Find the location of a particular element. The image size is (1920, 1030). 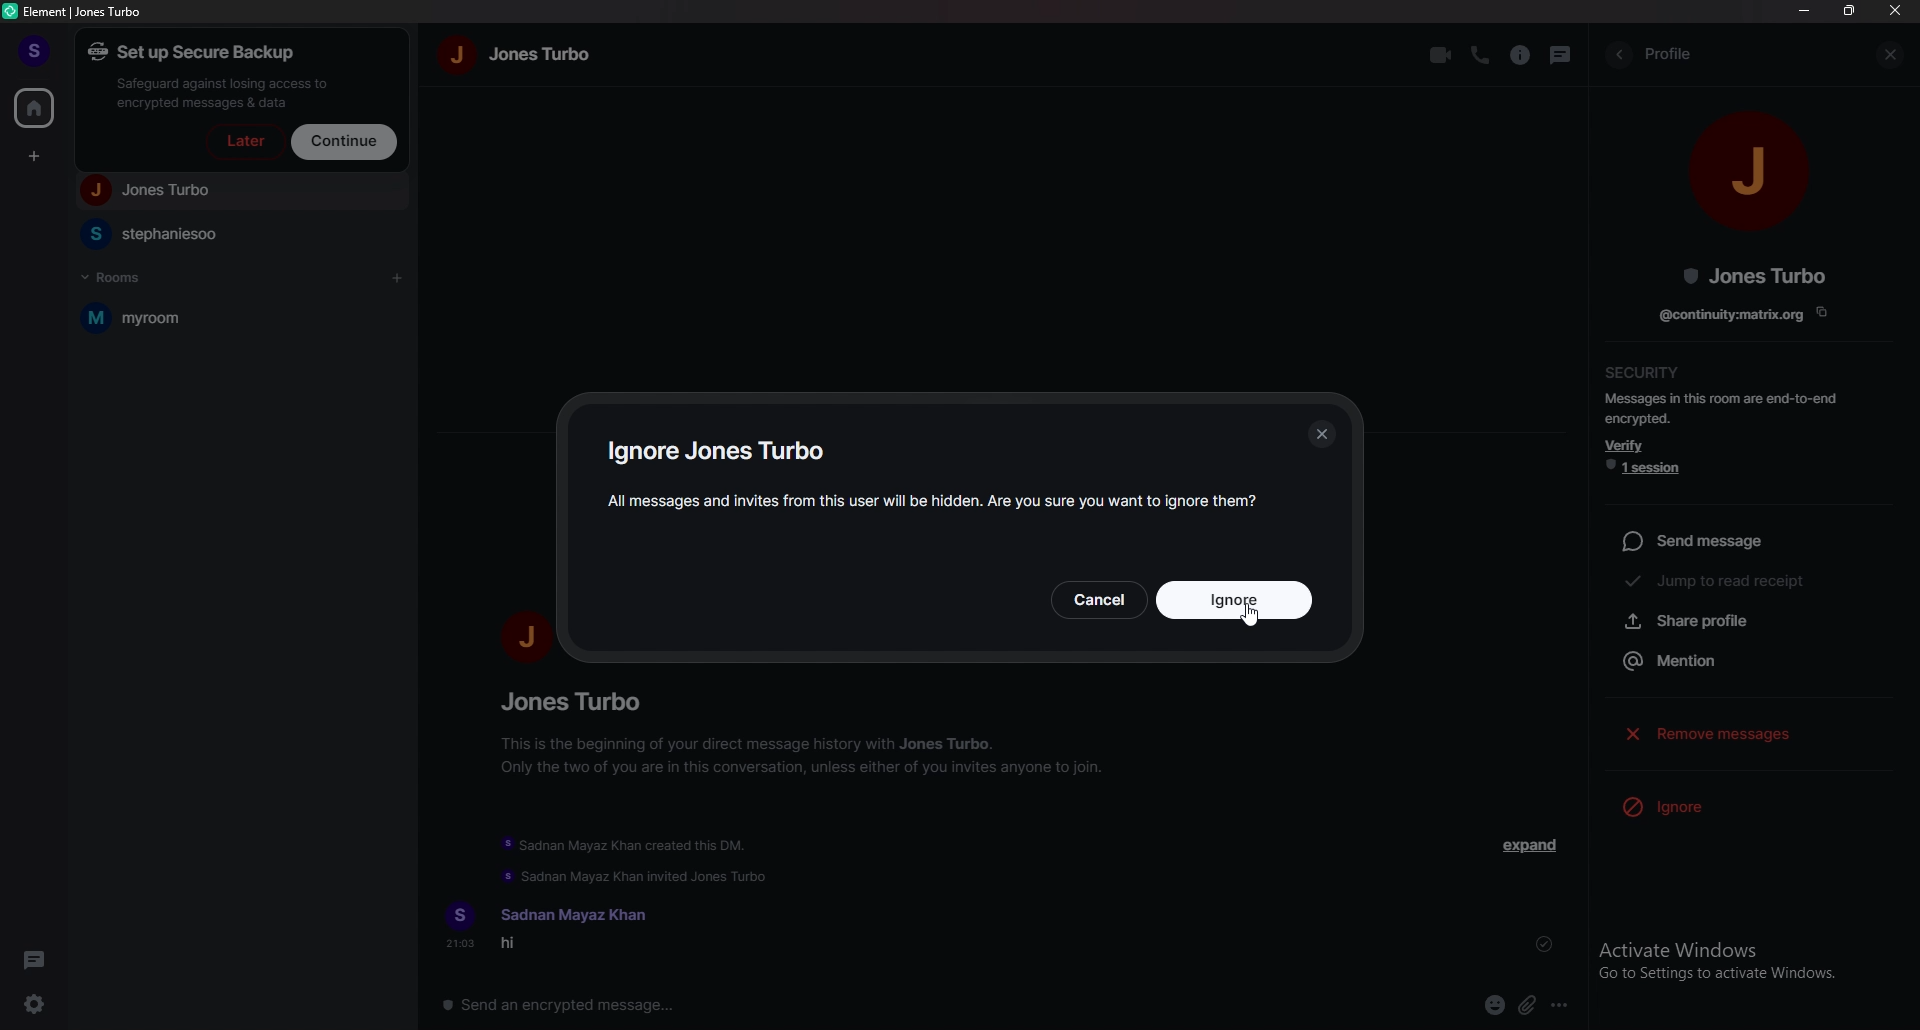

message box is located at coordinates (572, 1003).